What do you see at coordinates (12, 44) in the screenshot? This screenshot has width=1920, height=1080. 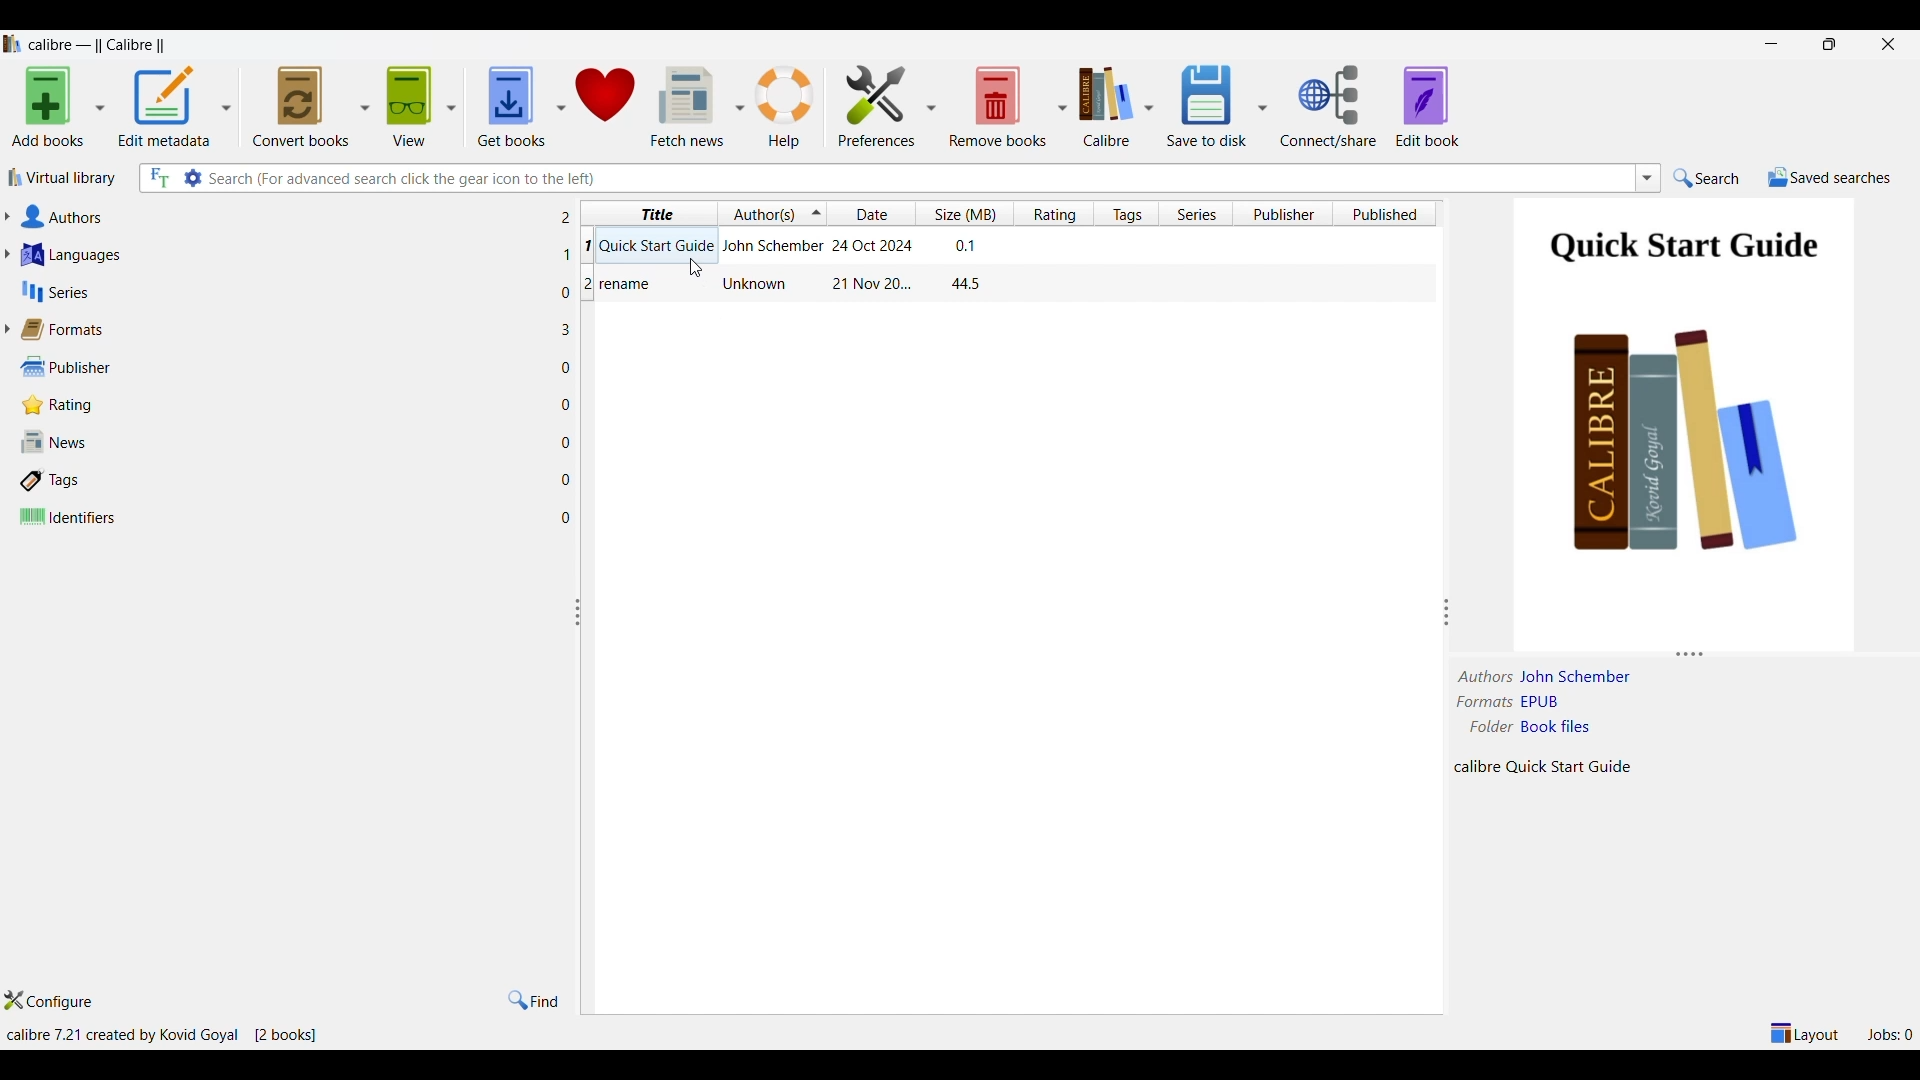 I see `Software logo` at bounding box center [12, 44].